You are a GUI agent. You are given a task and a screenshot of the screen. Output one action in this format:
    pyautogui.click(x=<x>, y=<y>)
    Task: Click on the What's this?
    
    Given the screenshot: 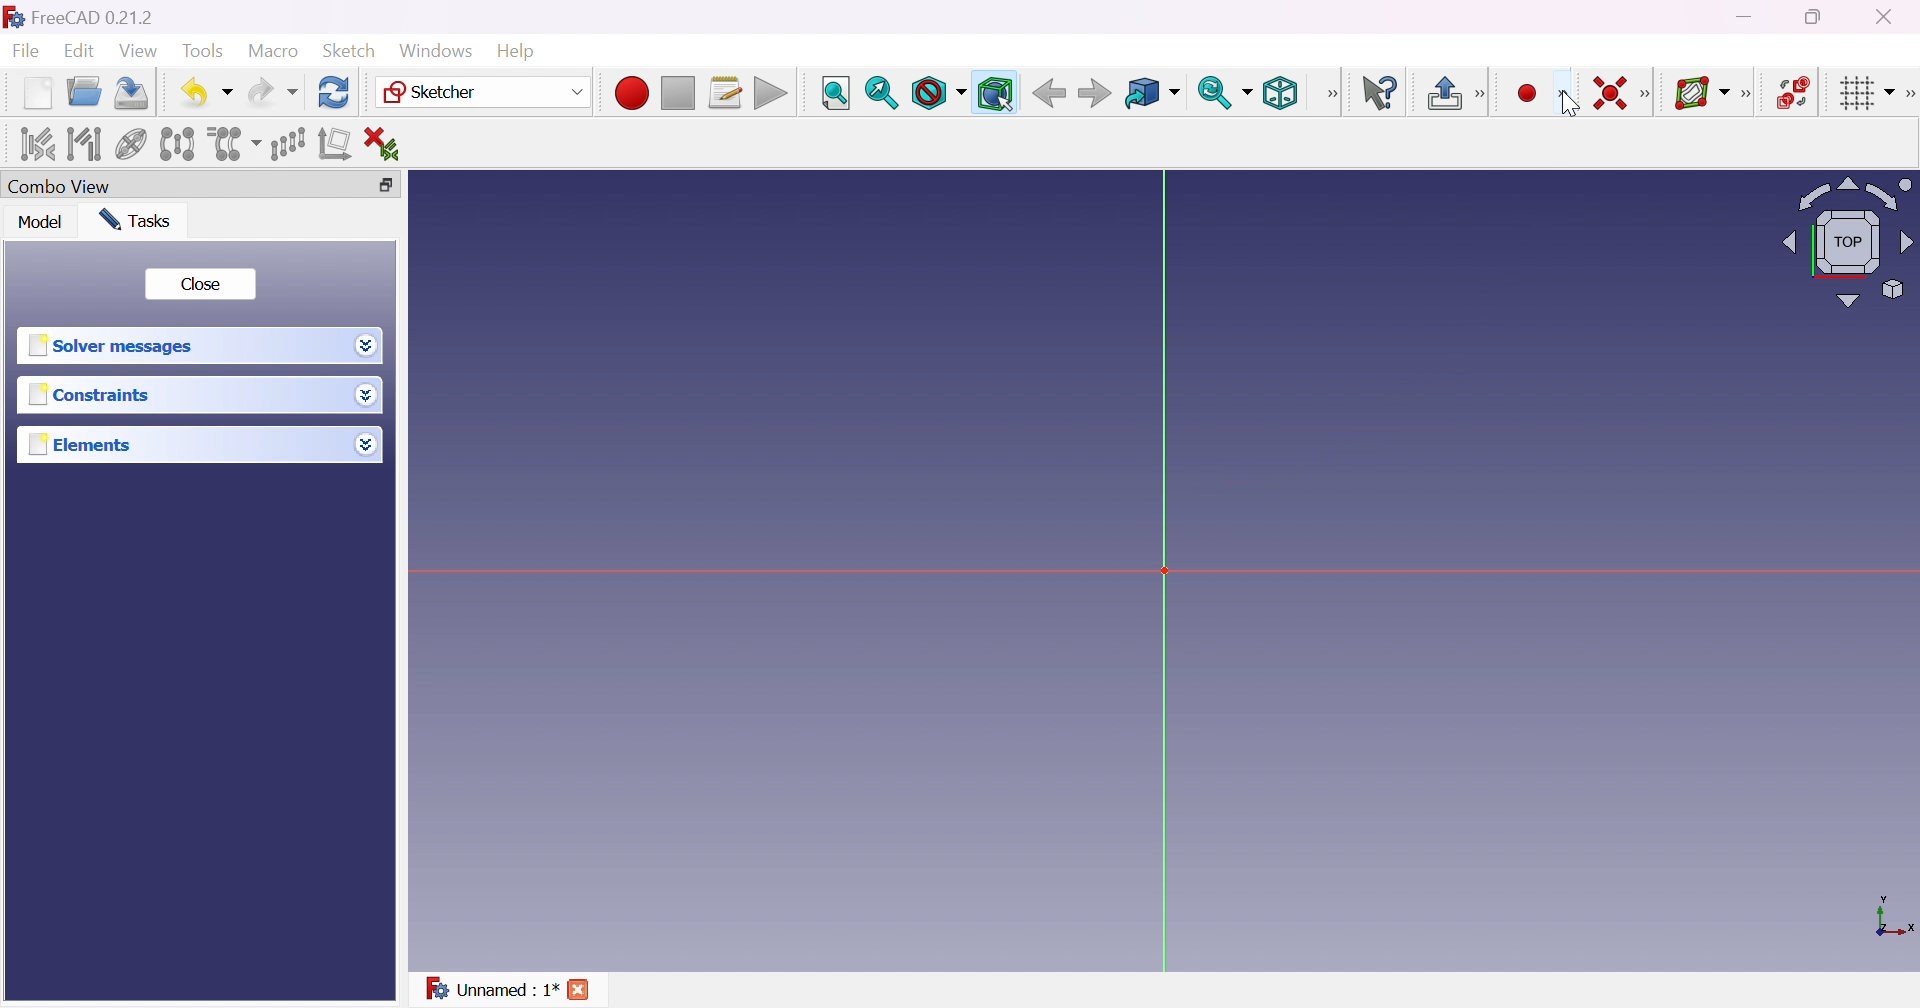 What is the action you would take?
    pyautogui.click(x=1382, y=93)
    